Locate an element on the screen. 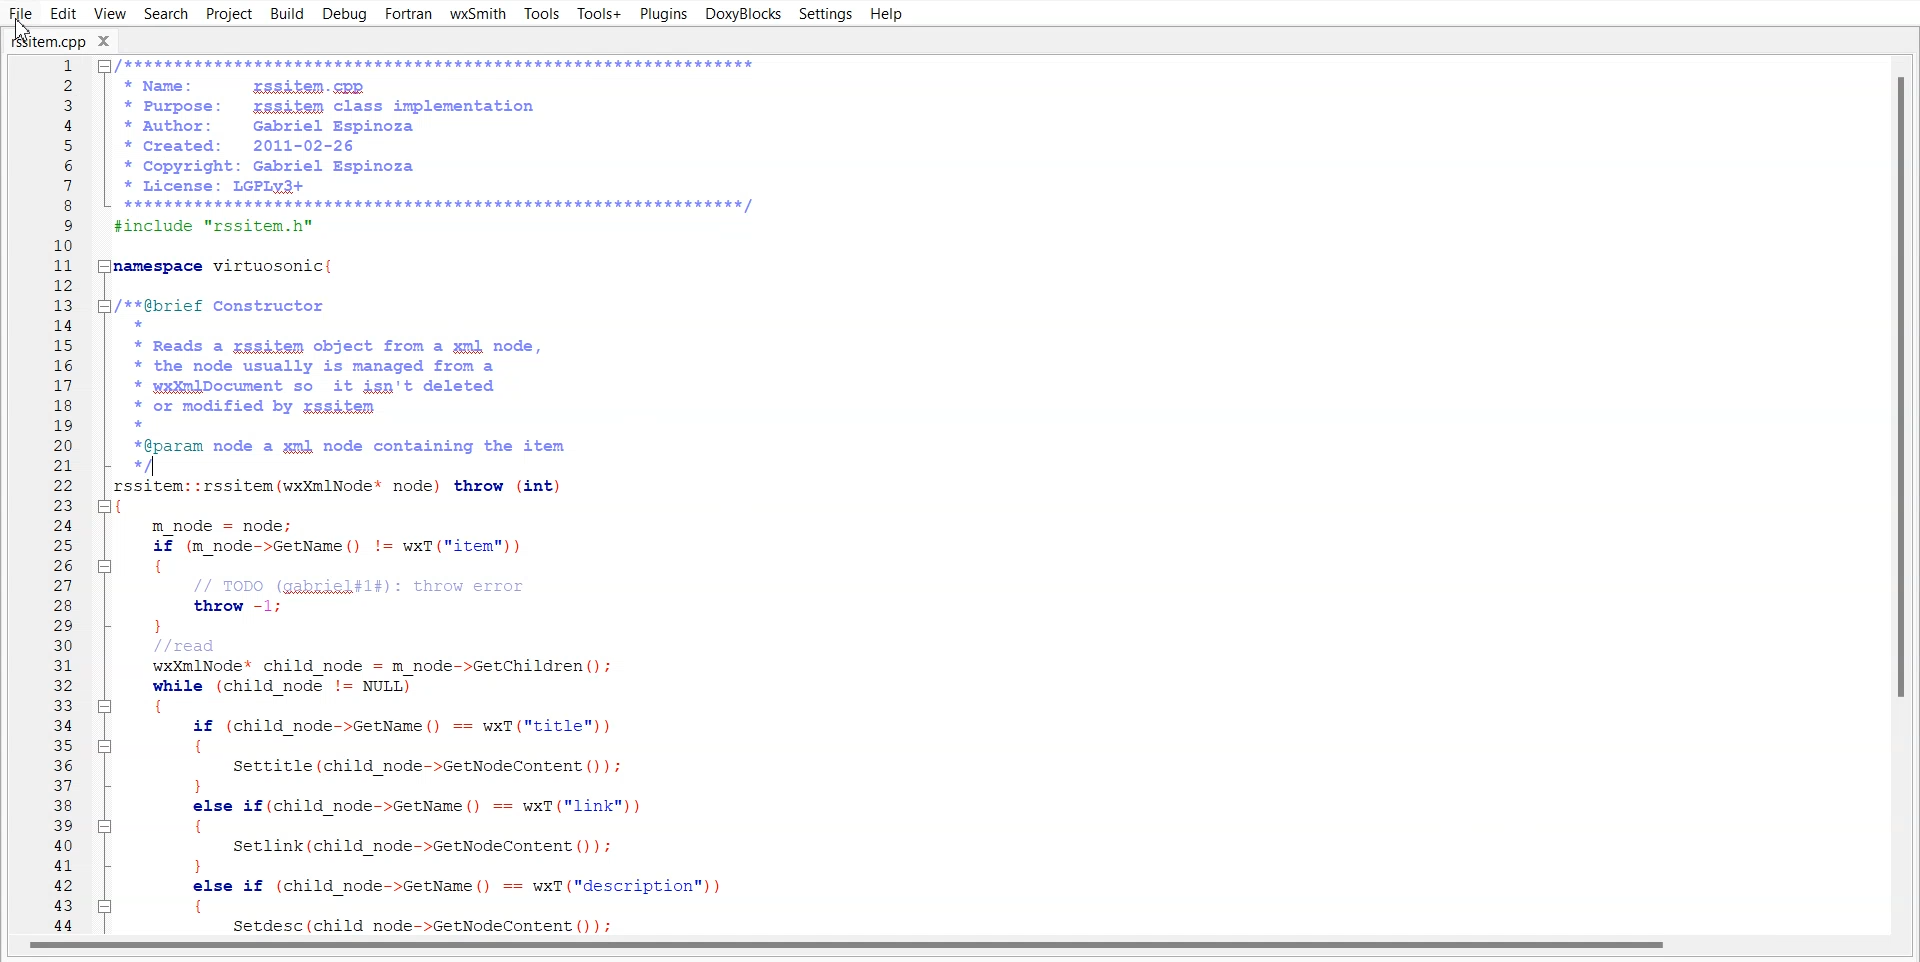  Search is located at coordinates (166, 14).